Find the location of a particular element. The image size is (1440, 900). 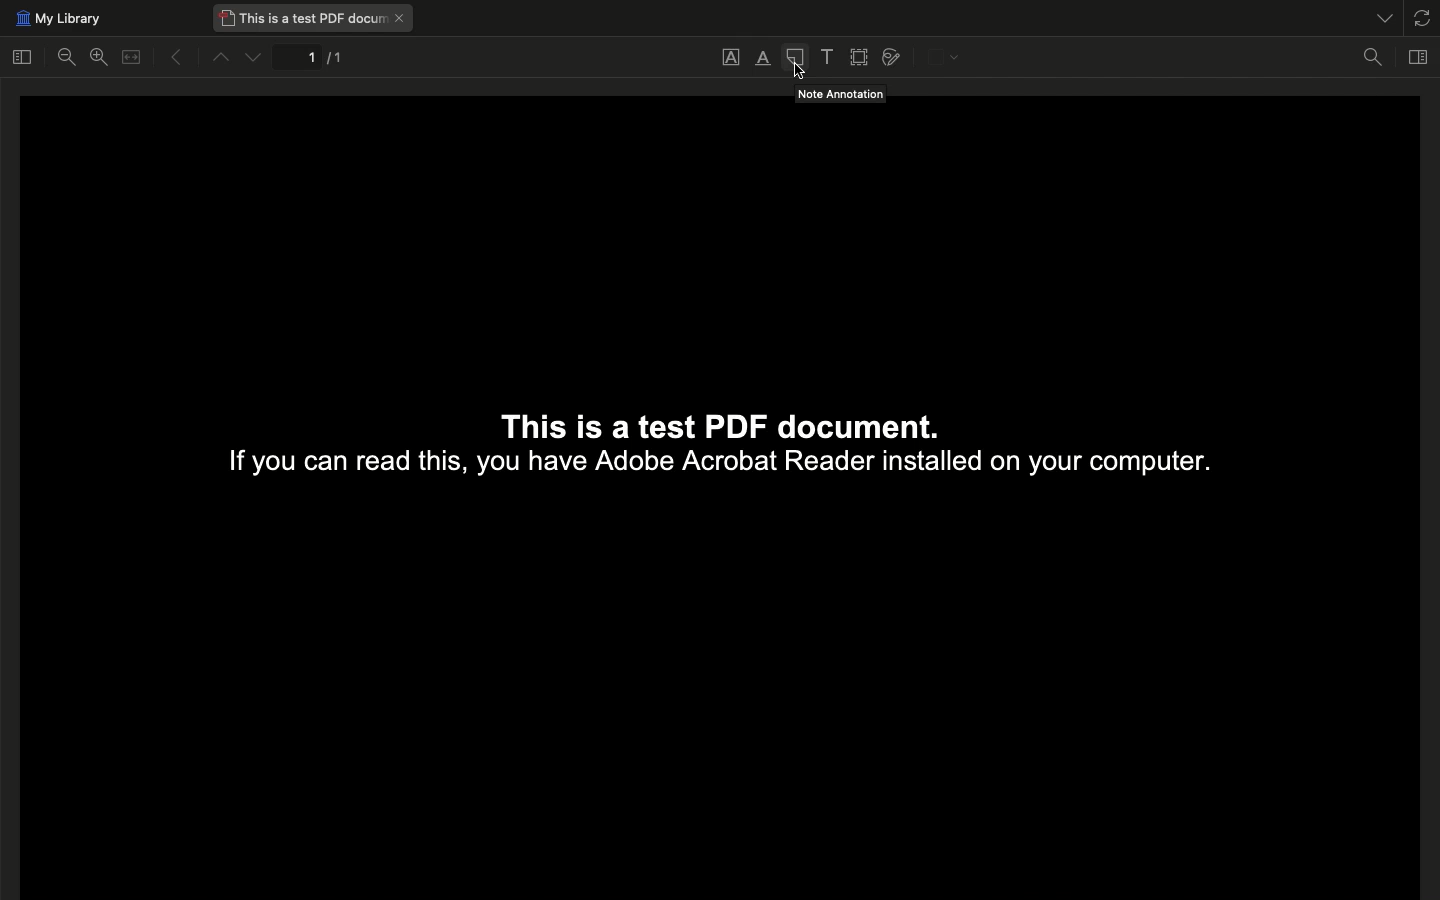

Note Annotation is located at coordinates (838, 99).